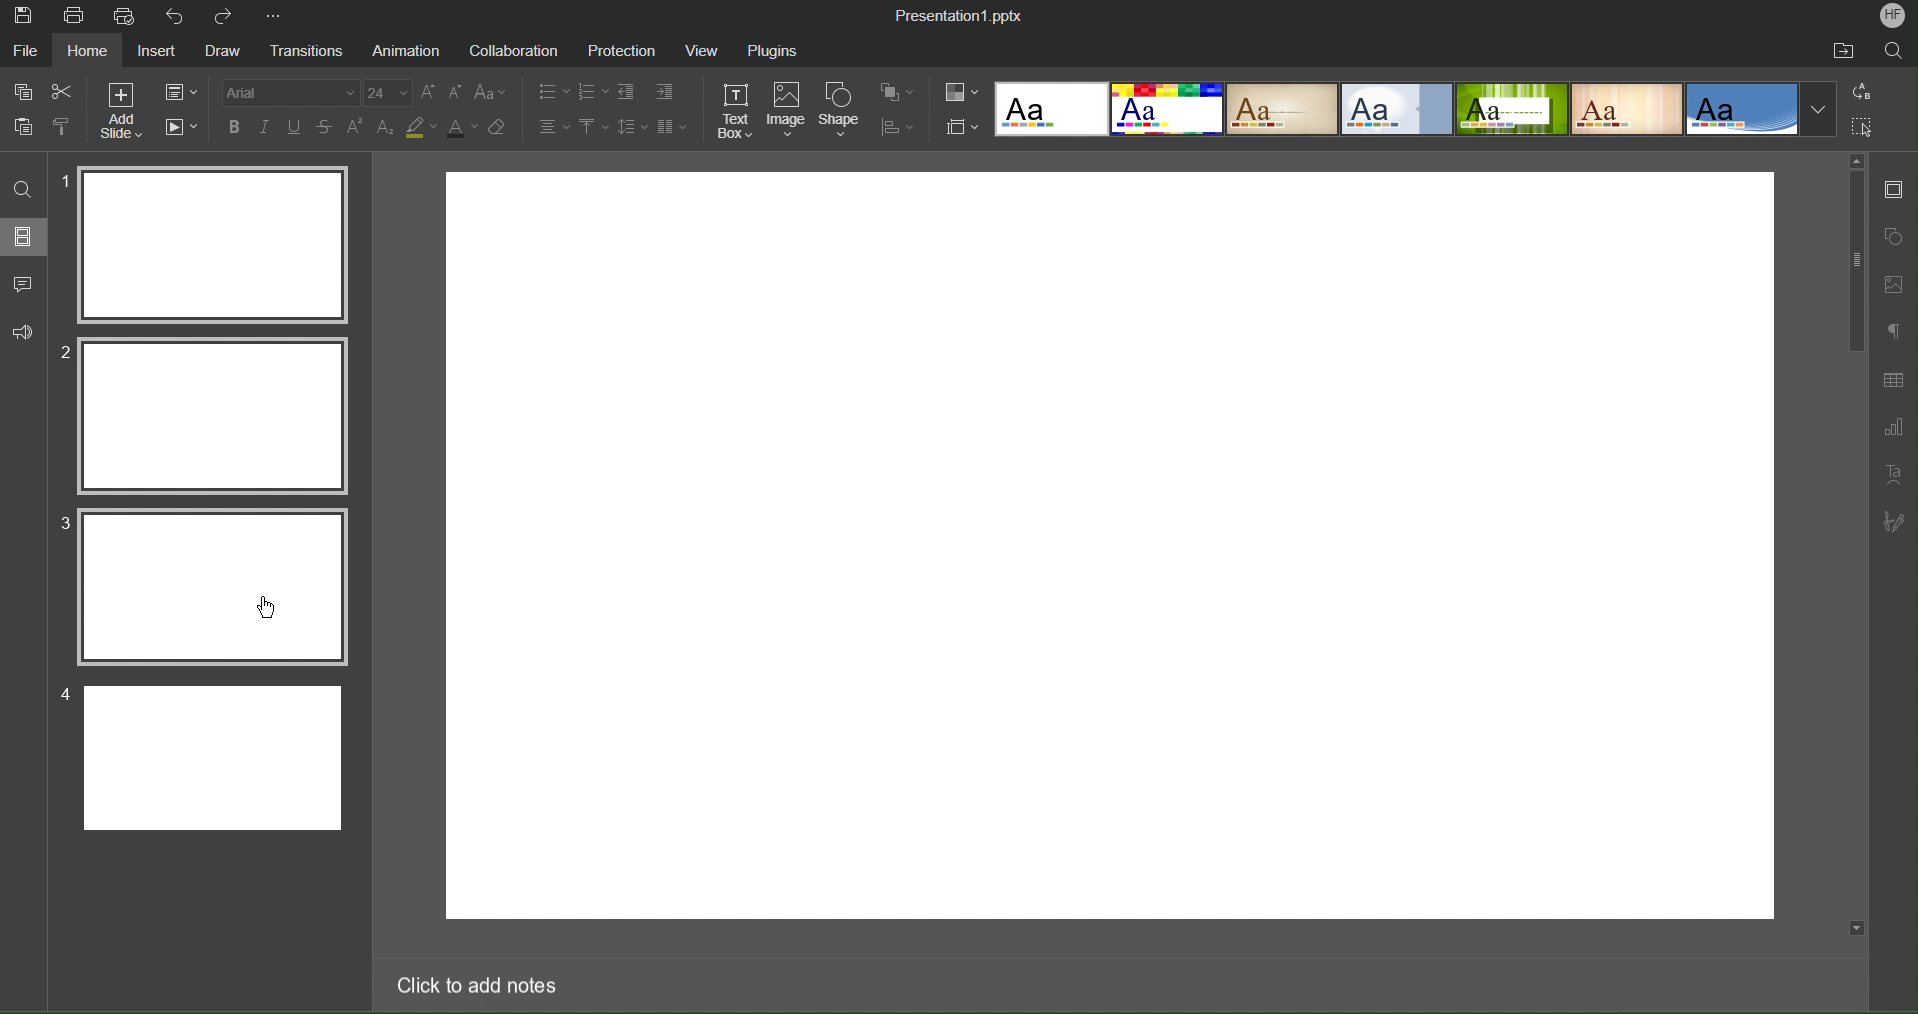  What do you see at coordinates (1419, 109) in the screenshot?
I see `Templates` at bounding box center [1419, 109].